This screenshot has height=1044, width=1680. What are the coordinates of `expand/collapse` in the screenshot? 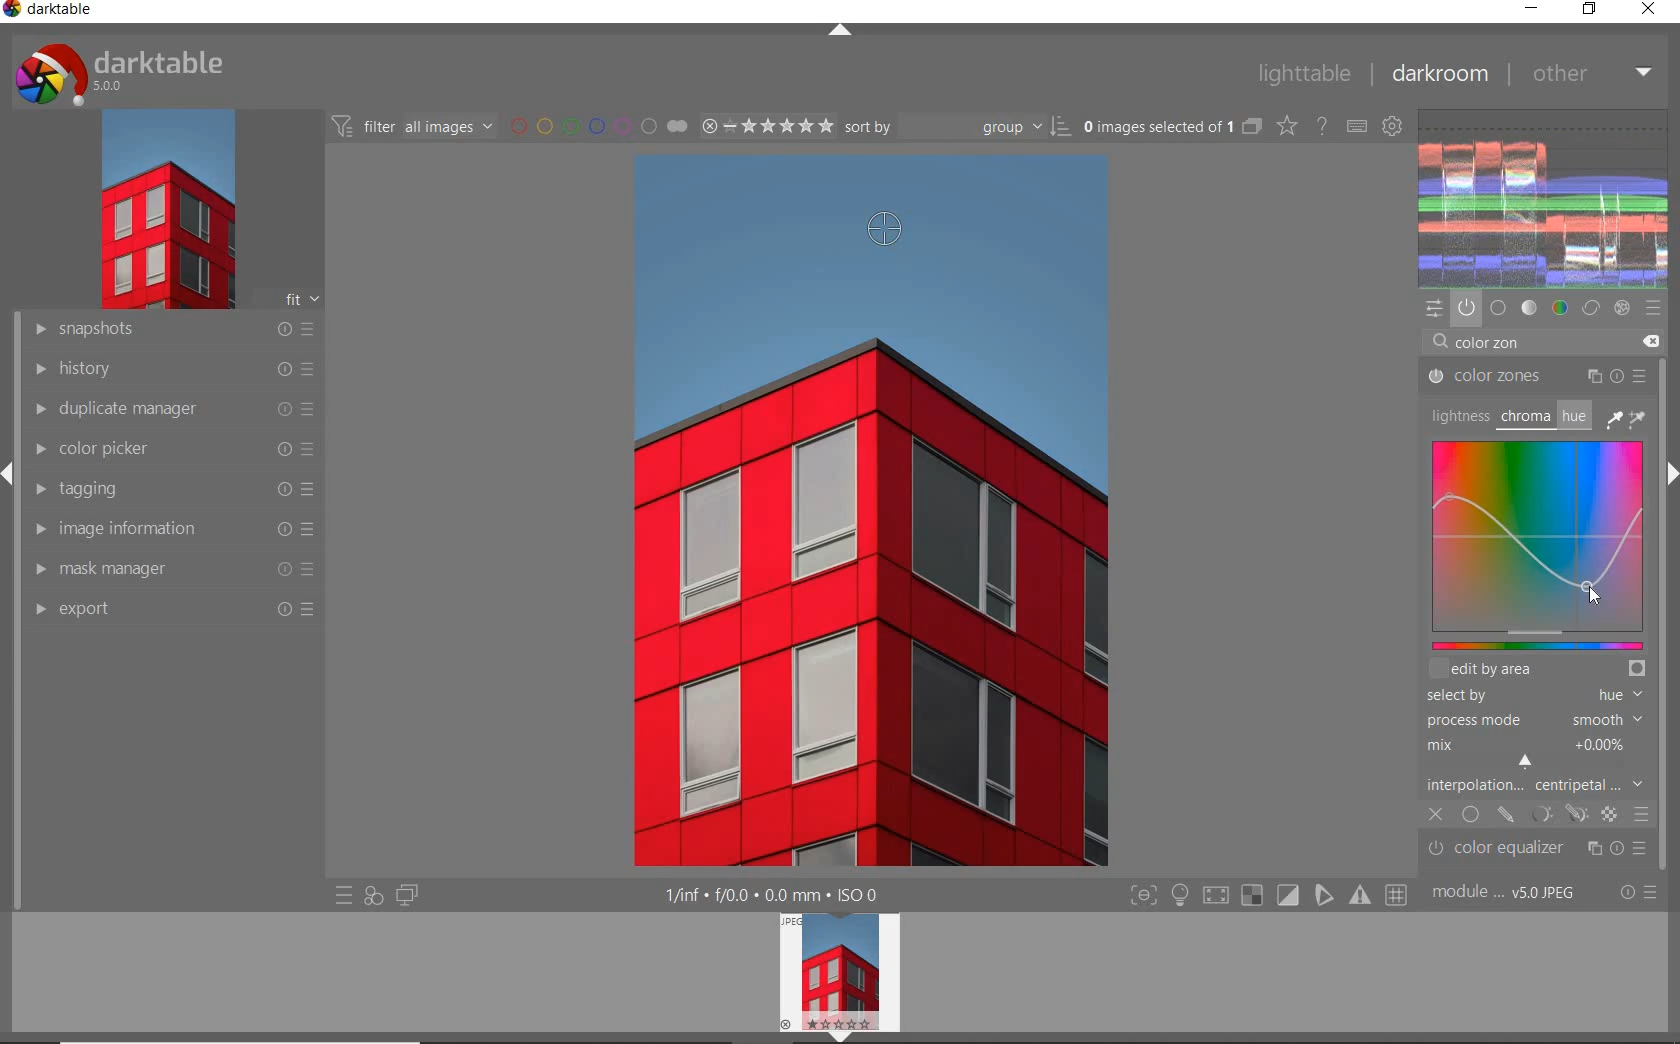 It's located at (10, 472).